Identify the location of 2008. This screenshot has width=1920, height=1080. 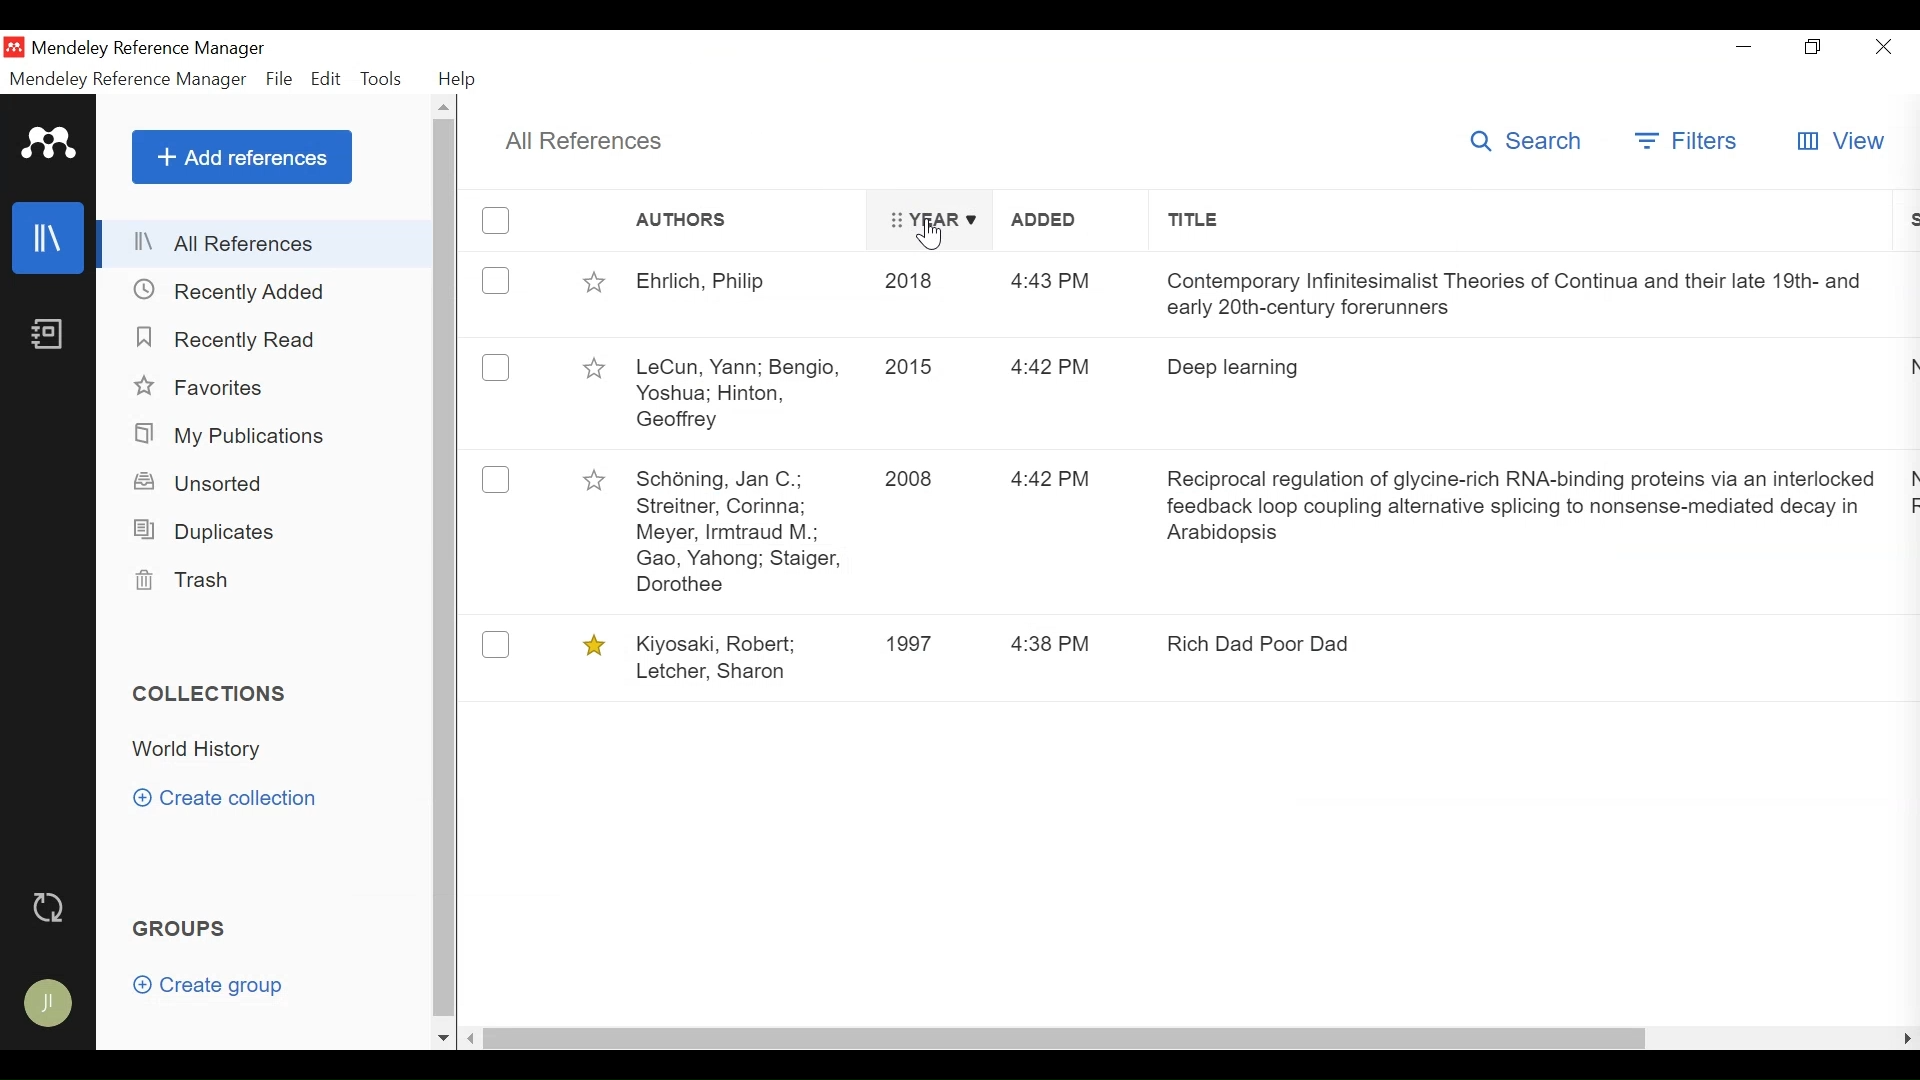
(916, 481).